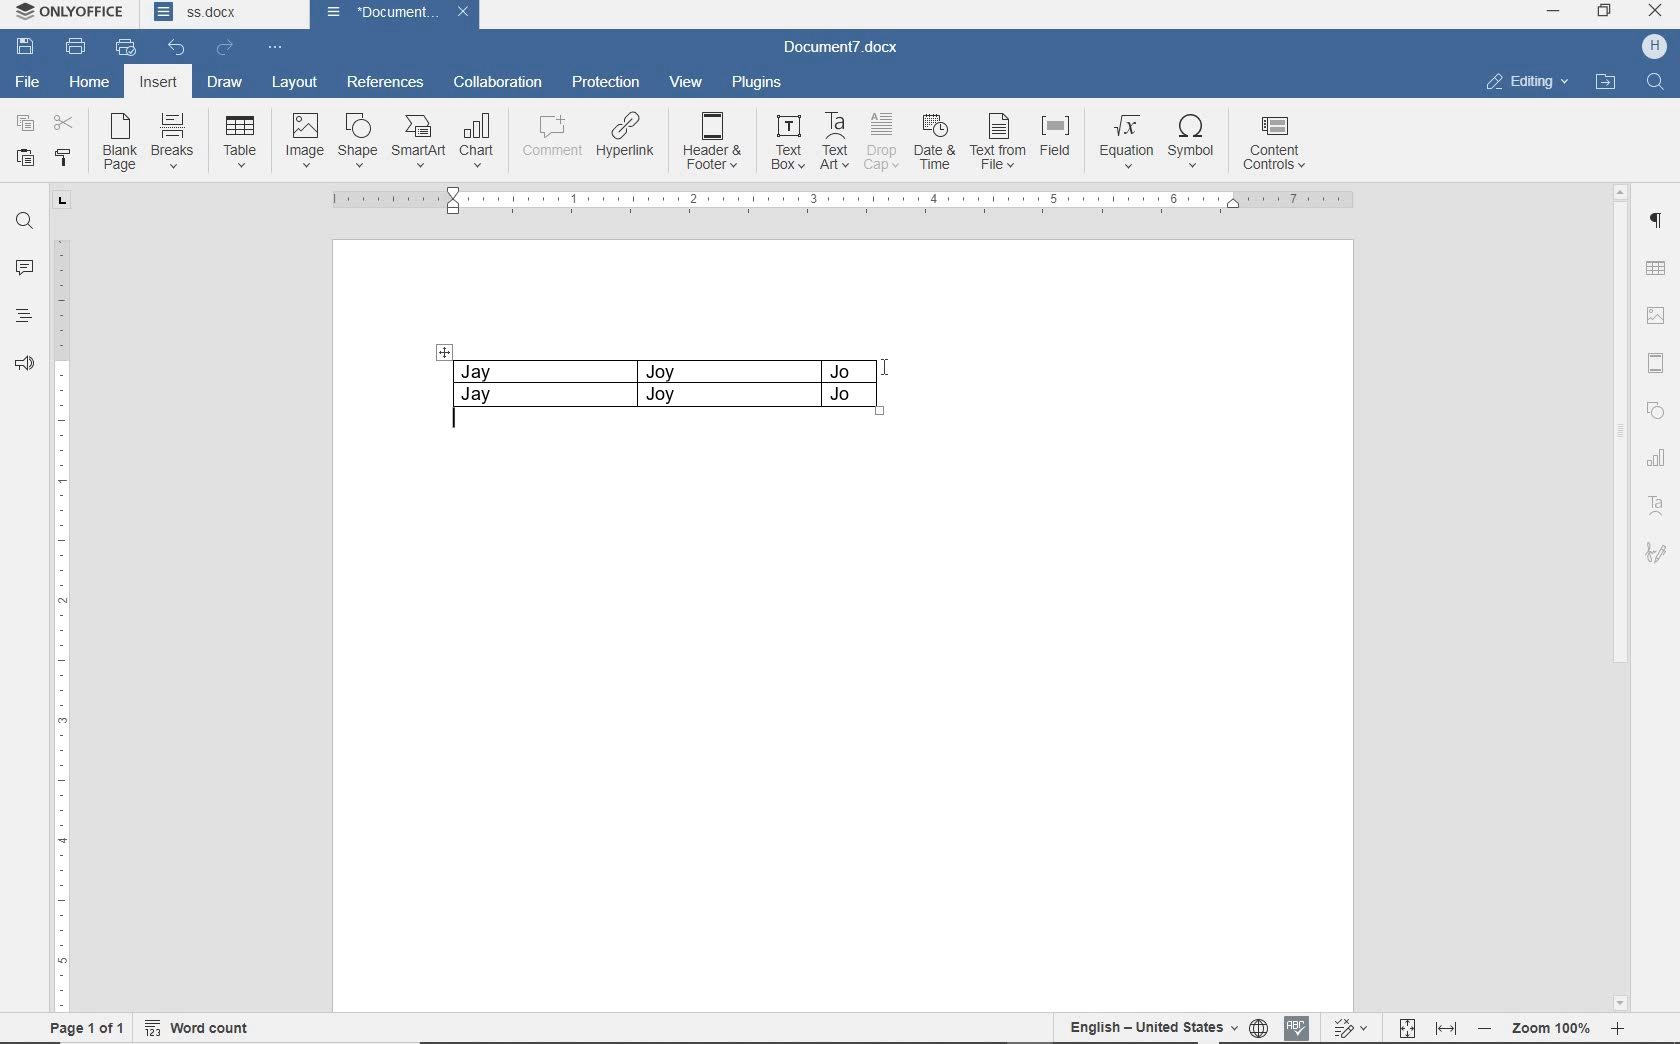 The width and height of the screenshot is (1680, 1044). What do you see at coordinates (1554, 1028) in the screenshot?
I see `ZOOM OUT OR ZOOM IN` at bounding box center [1554, 1028].